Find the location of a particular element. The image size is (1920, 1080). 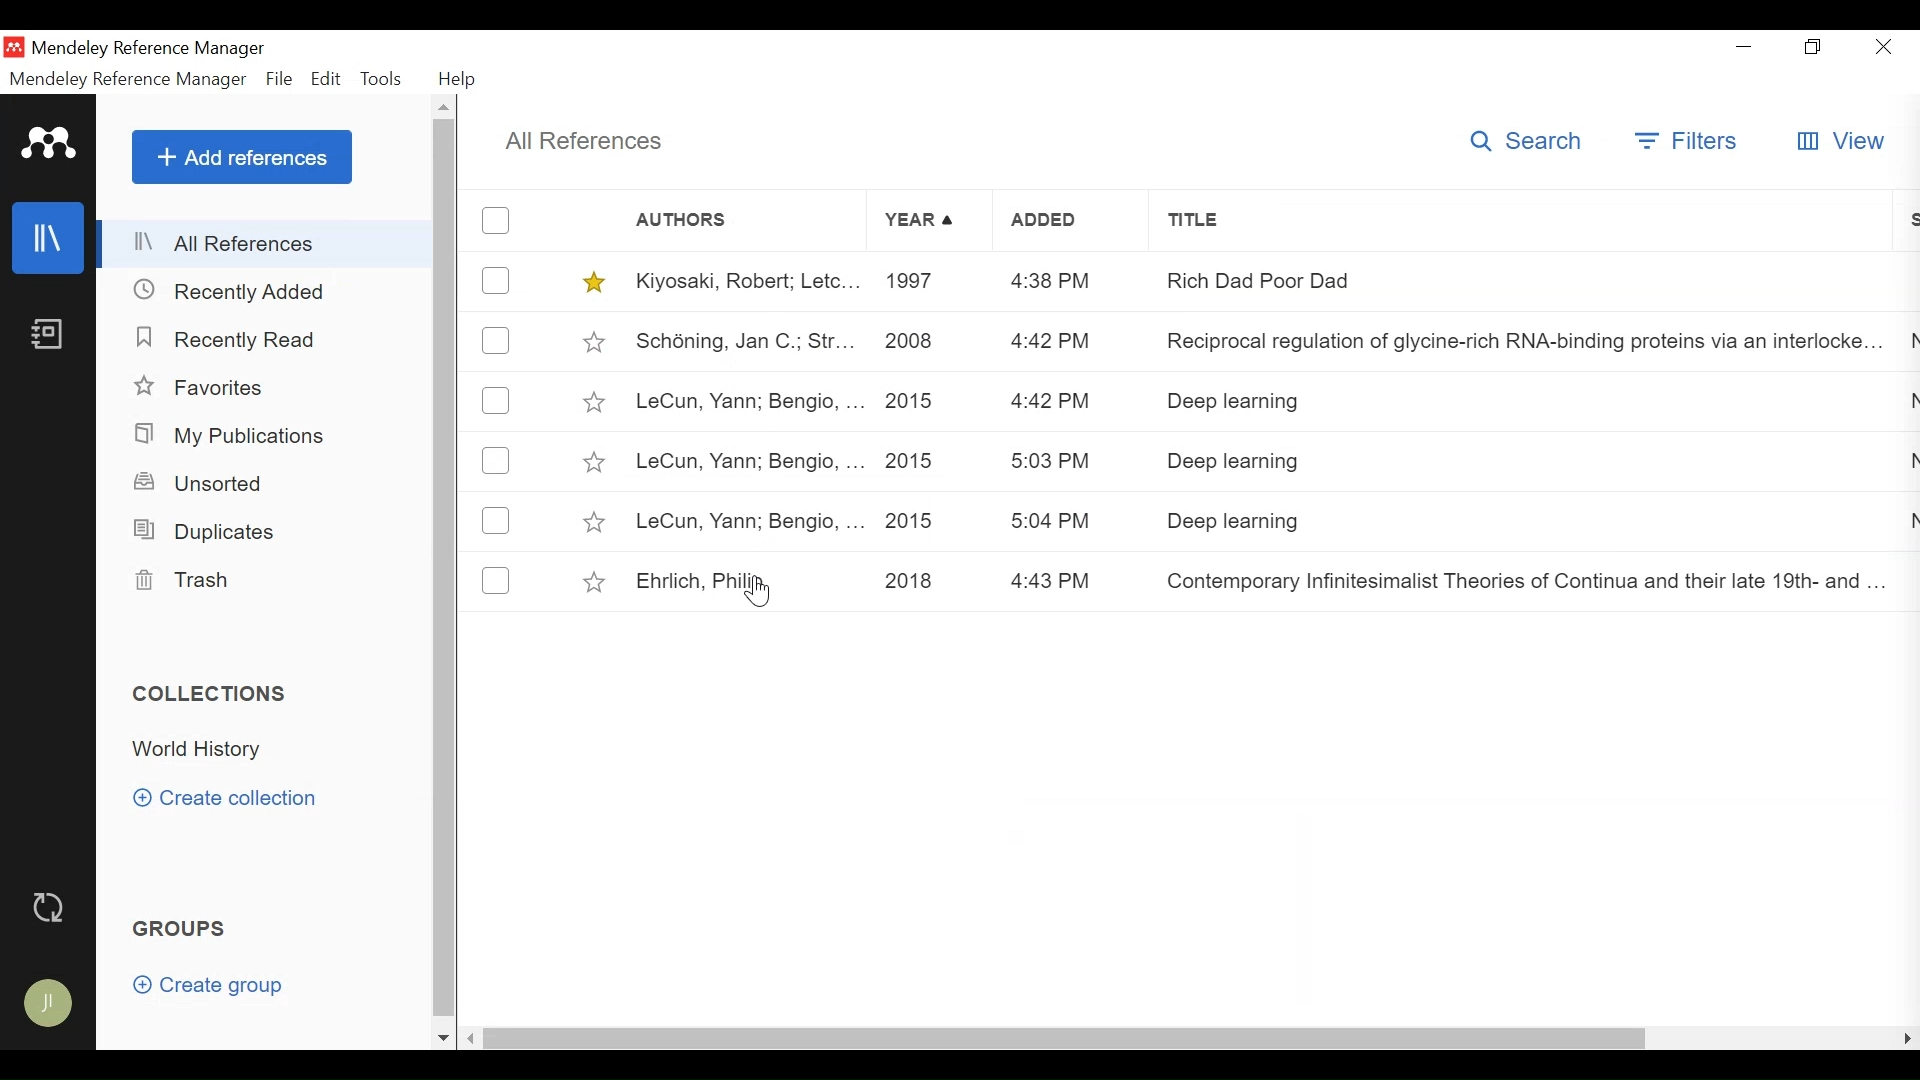

Kiyosaki, Robert; Letc... is located at coordinates (744, 282).